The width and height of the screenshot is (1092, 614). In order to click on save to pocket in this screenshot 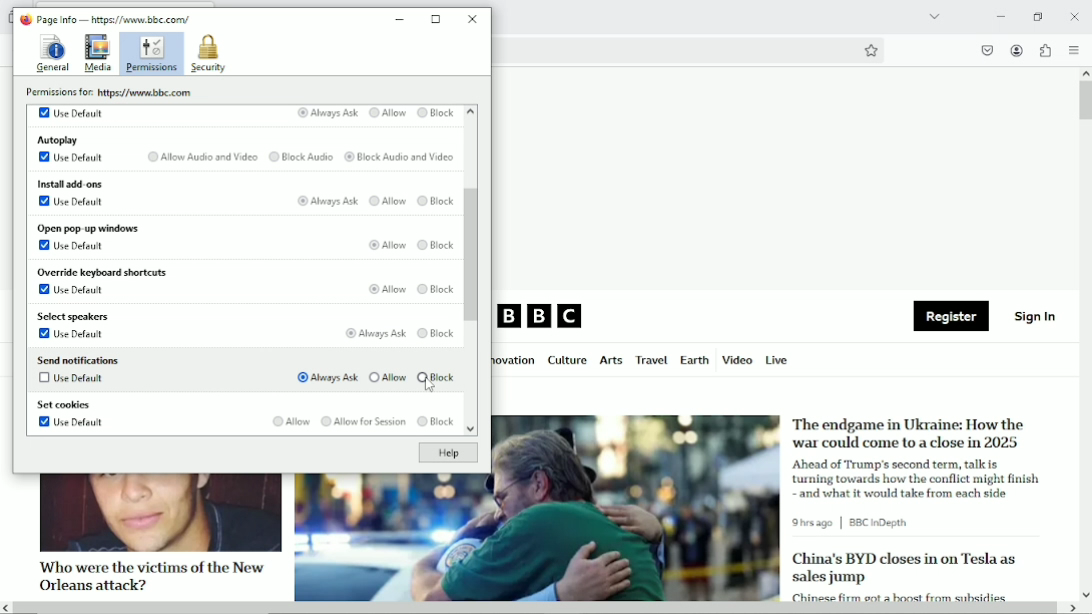, I will do `click(986, 50)`.